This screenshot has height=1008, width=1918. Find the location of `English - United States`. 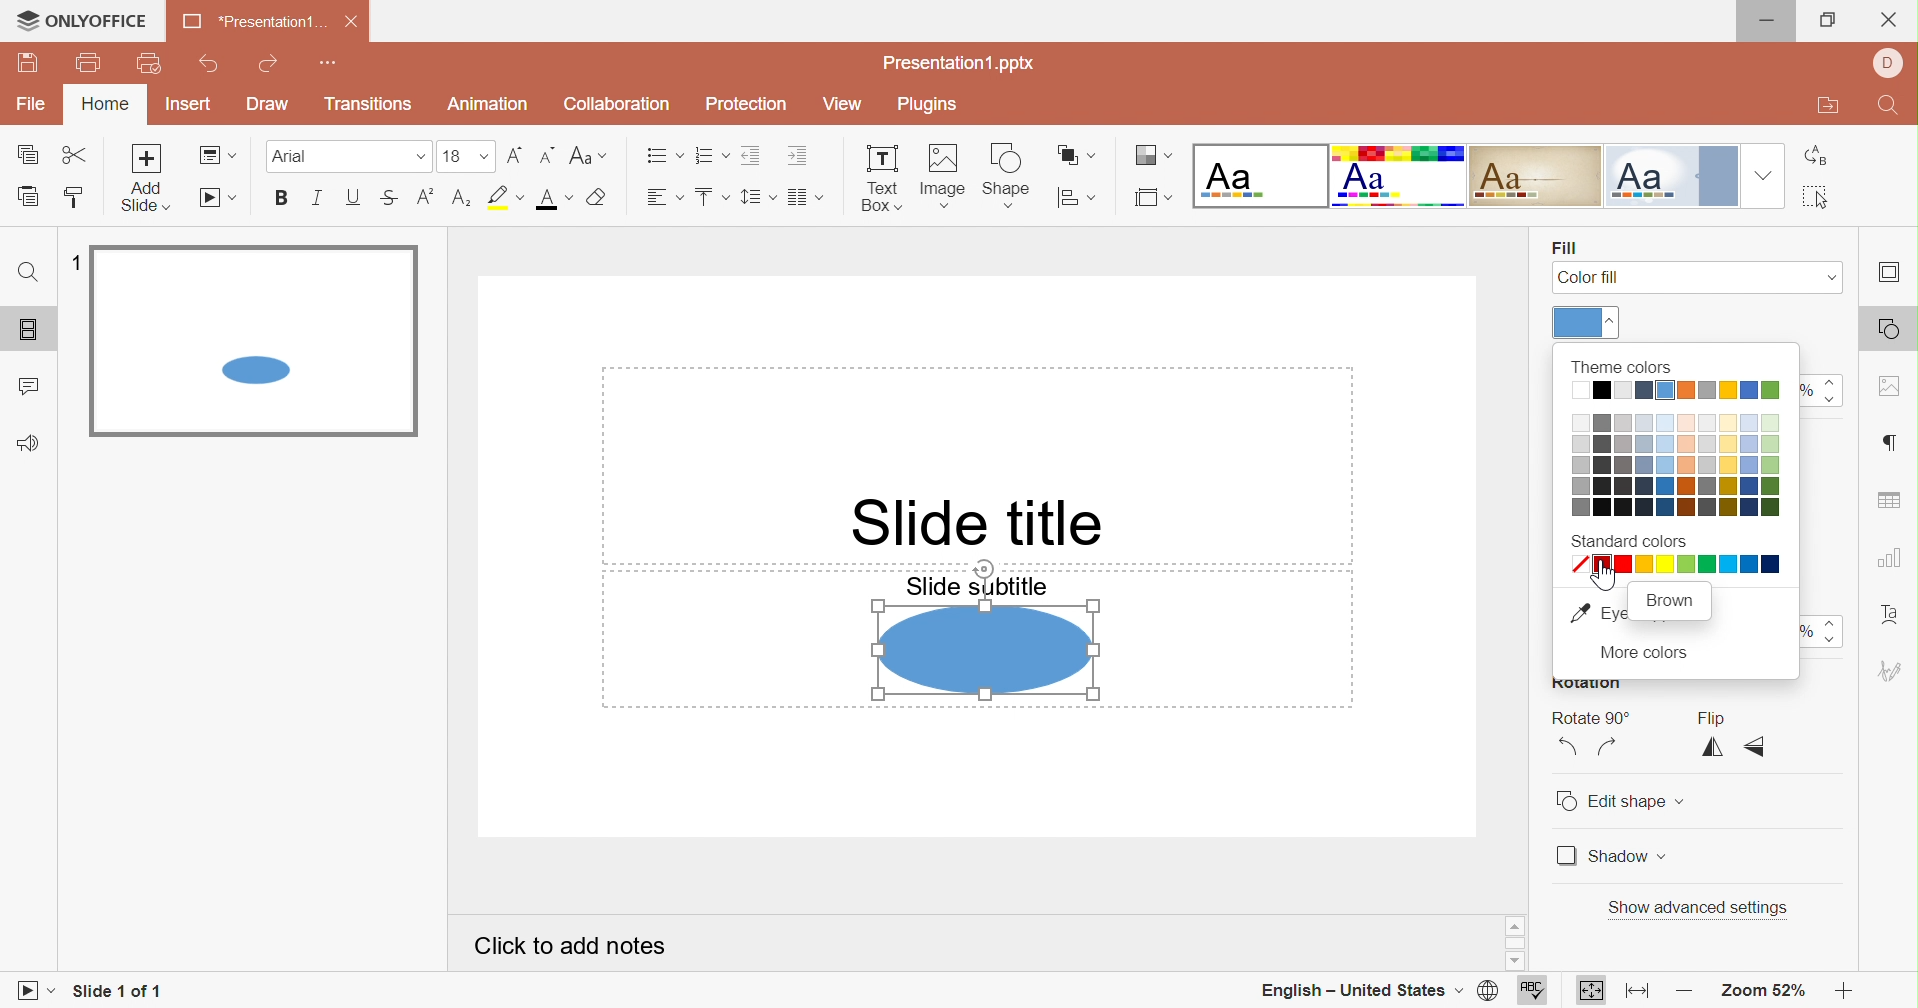

English - United States is located at coordinates (1356, 990).